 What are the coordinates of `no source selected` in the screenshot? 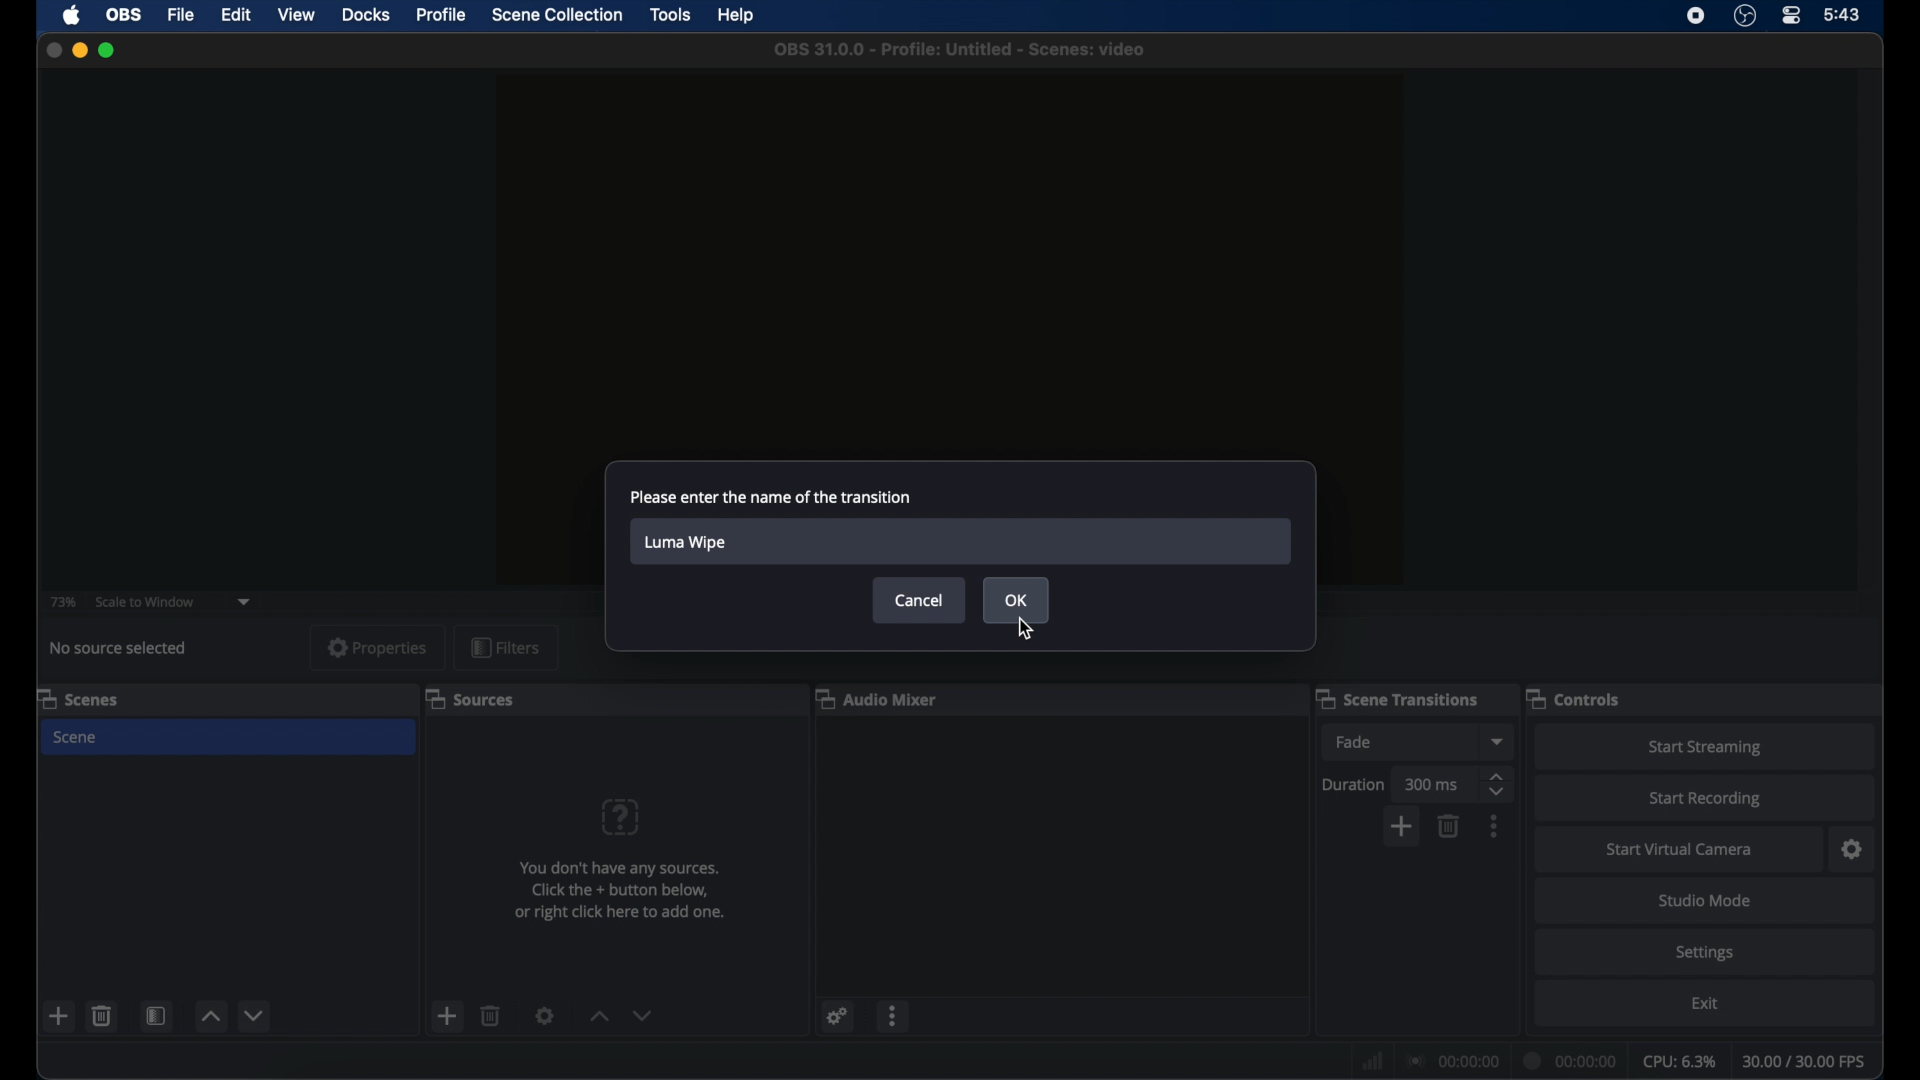 It's located at (118, 647).